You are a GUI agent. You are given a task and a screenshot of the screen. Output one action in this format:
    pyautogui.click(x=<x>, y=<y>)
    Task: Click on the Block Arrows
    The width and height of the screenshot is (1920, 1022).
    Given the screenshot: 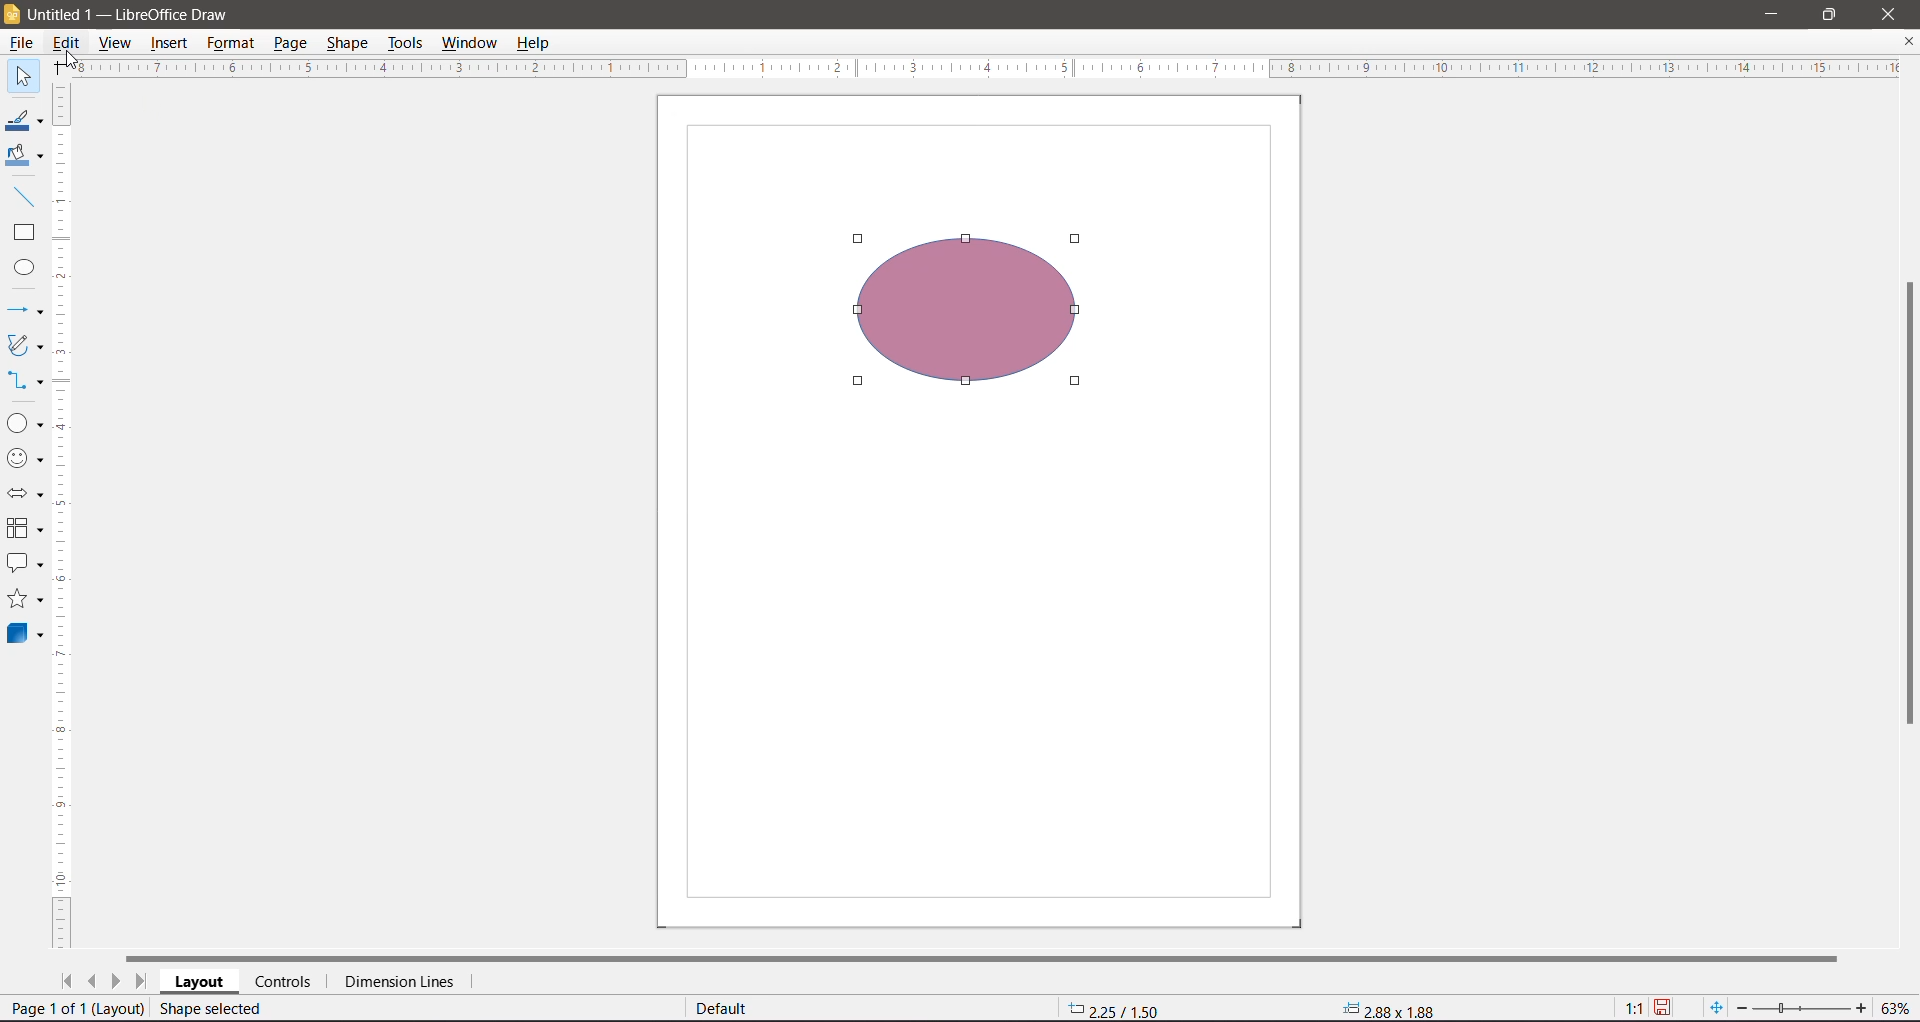 What is the action you would take?
    pyautogui.click(x=26, y=494)
    